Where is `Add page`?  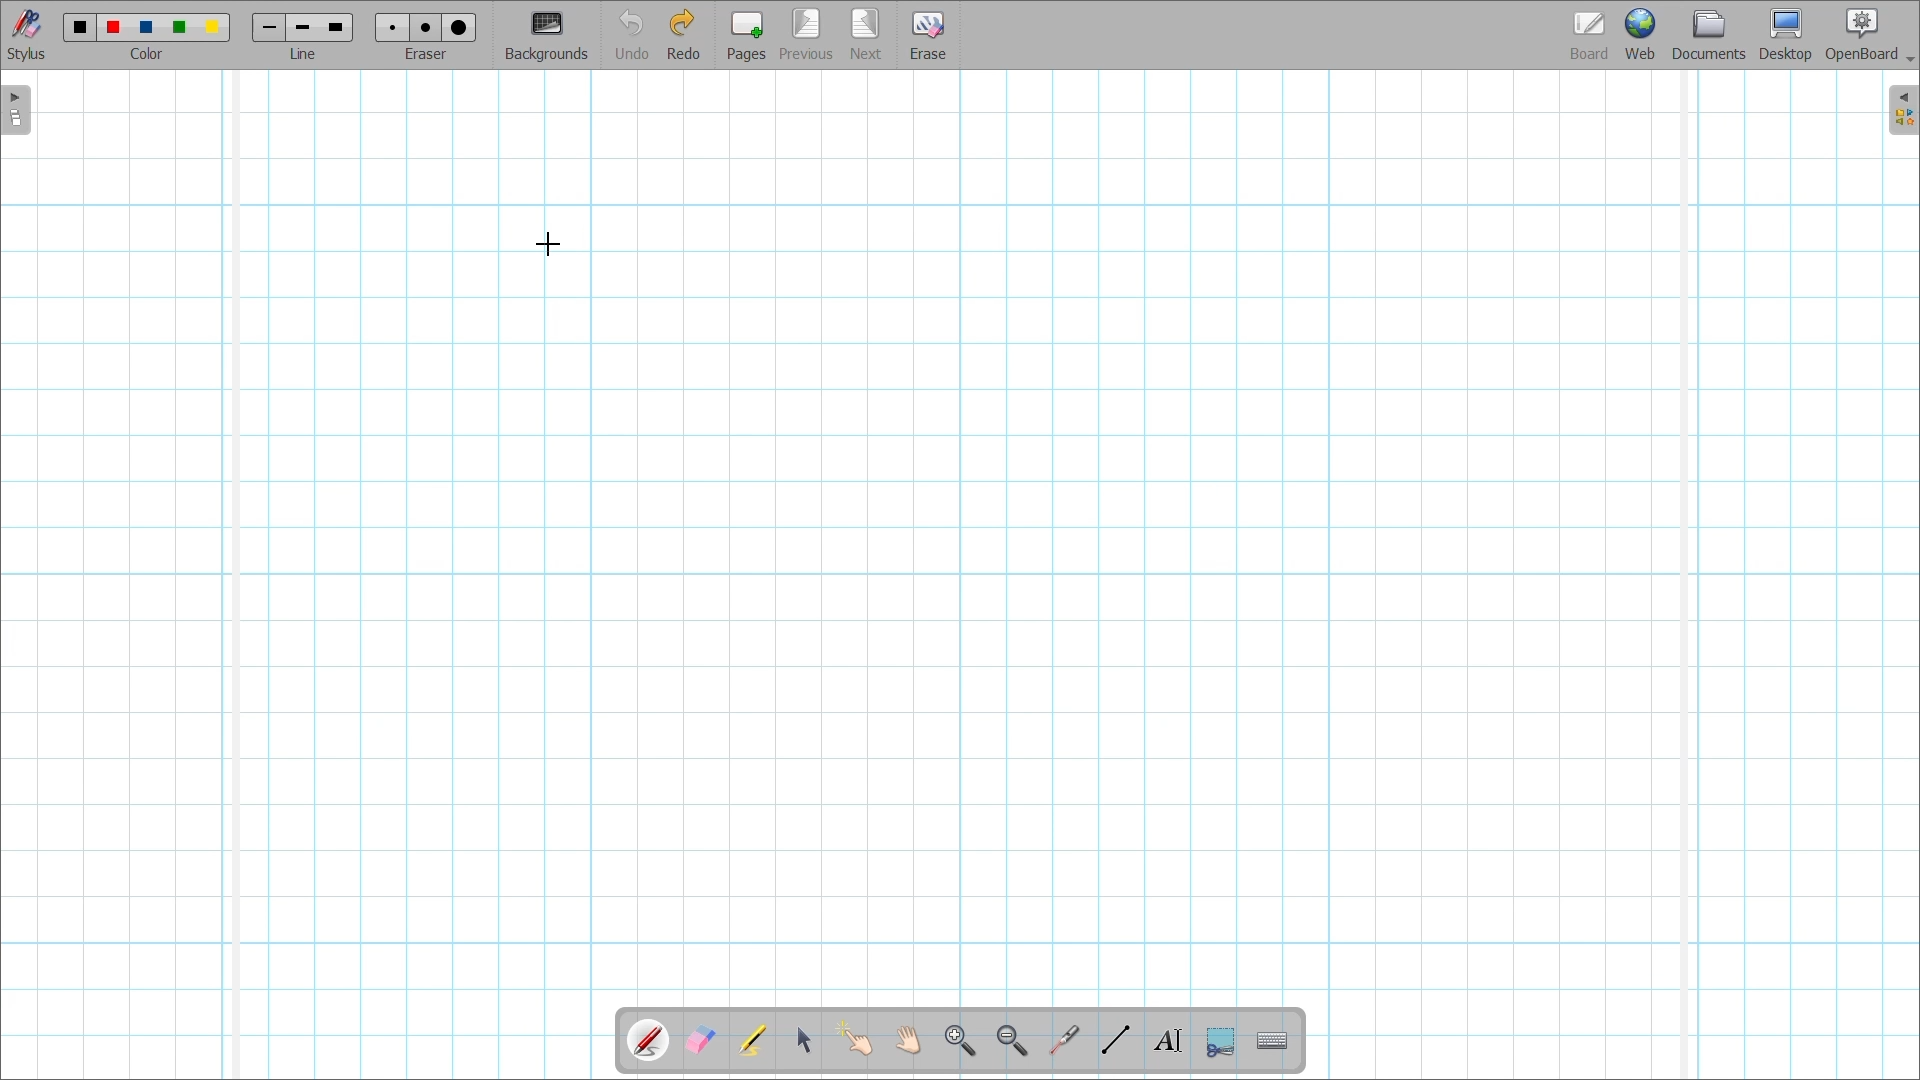
Add page is located at coordinates (746, 35).